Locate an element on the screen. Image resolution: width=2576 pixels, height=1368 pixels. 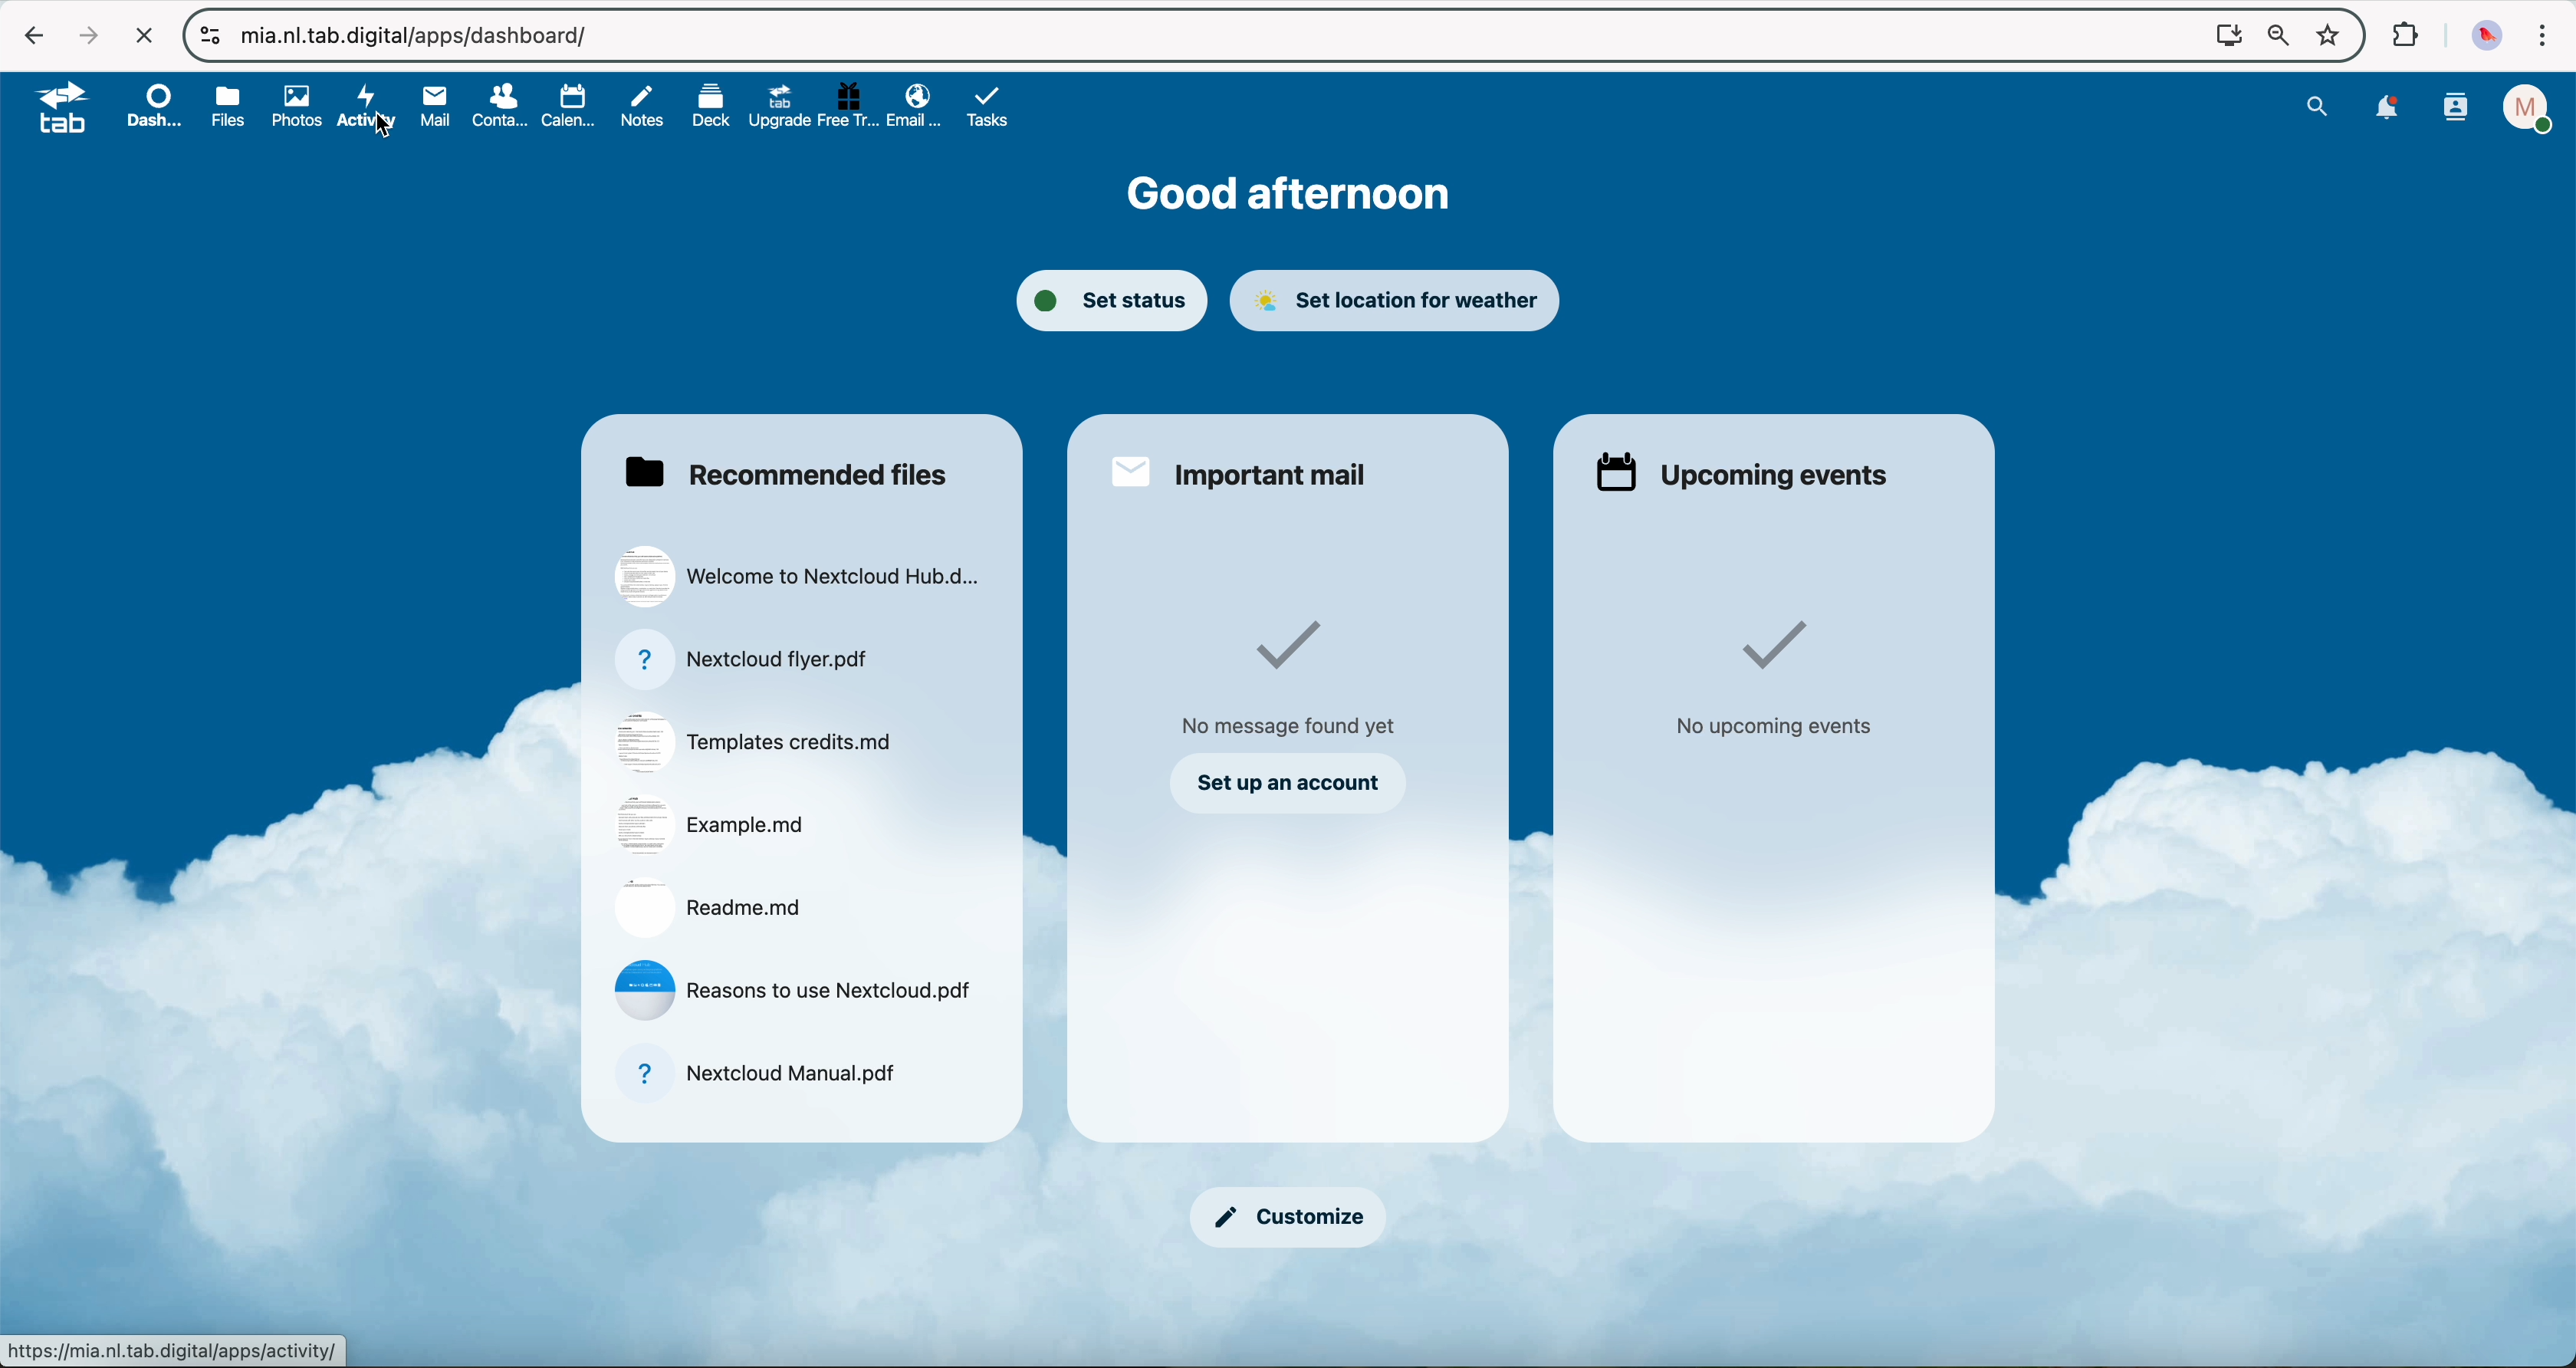
no upcoming events is located at coordinates (1777, 681).